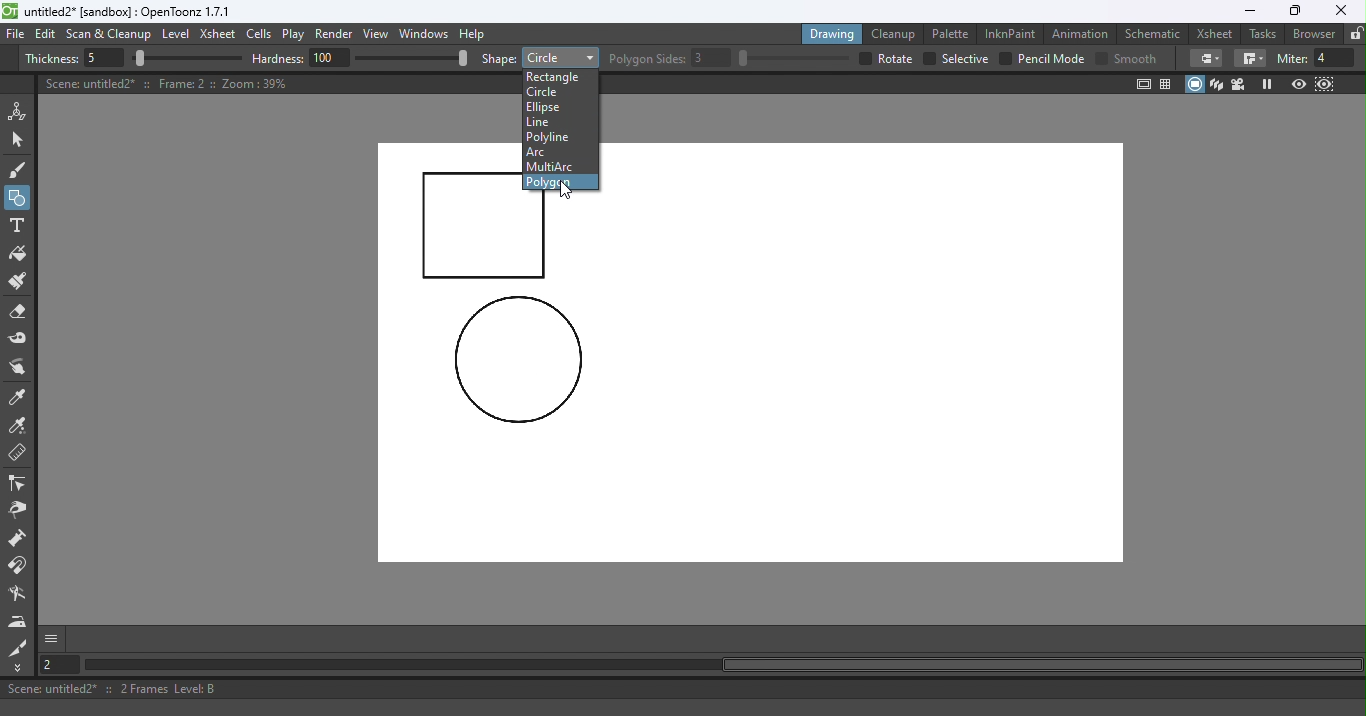 The width and height of the screenshot is (1366, 716). I want to click on Preview, so click(1298, 85).